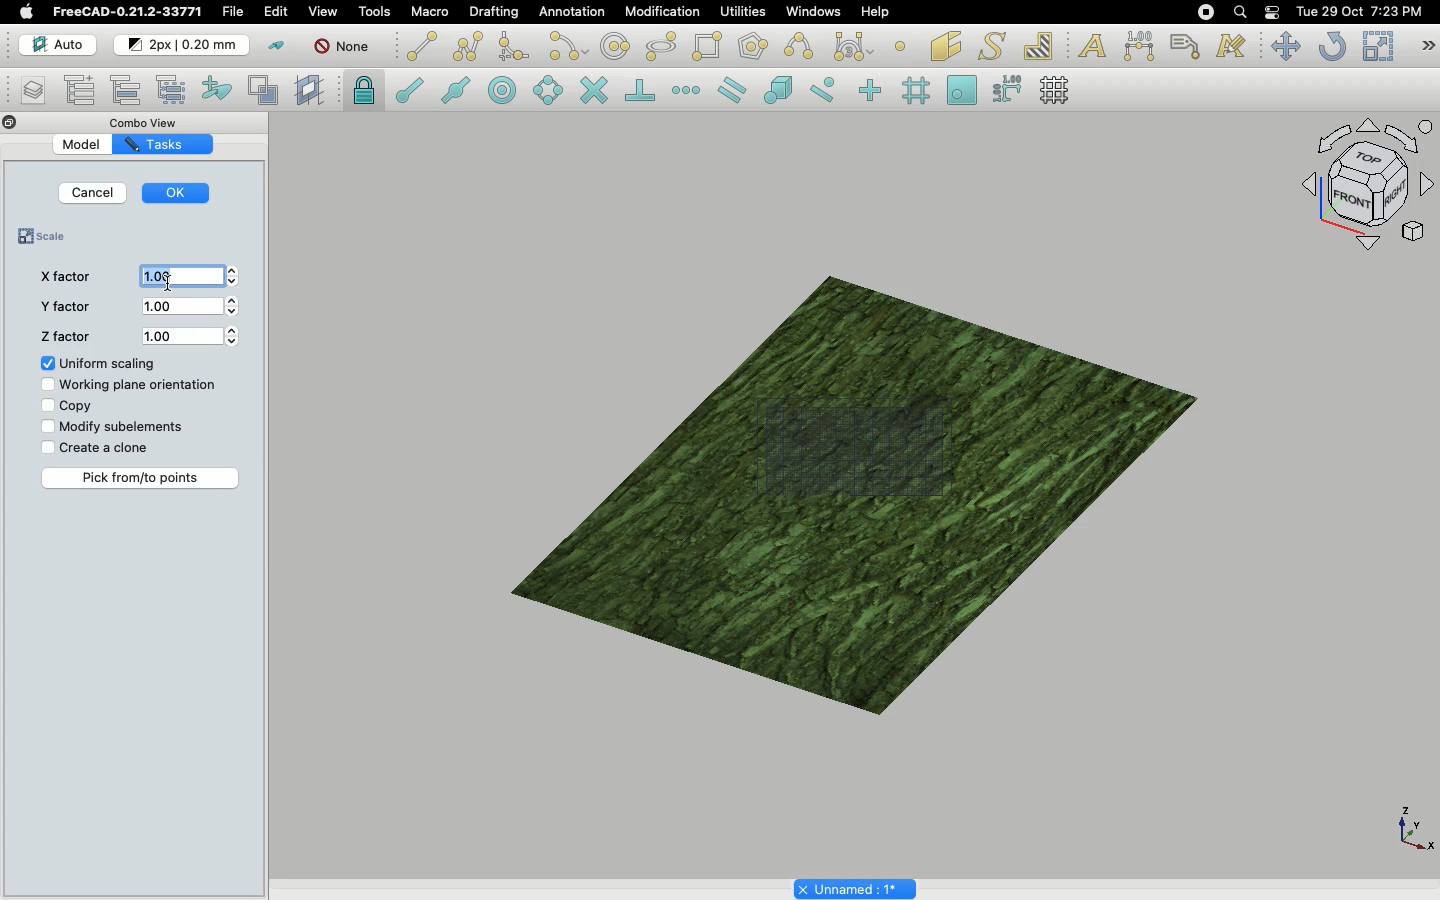 Image resolution: width=1440 pixels, height=900 pixels. What do you see at coordinates (637, 89) in the screenshot?
I see `Snap perpendicular` at bounding box center [637, 89].